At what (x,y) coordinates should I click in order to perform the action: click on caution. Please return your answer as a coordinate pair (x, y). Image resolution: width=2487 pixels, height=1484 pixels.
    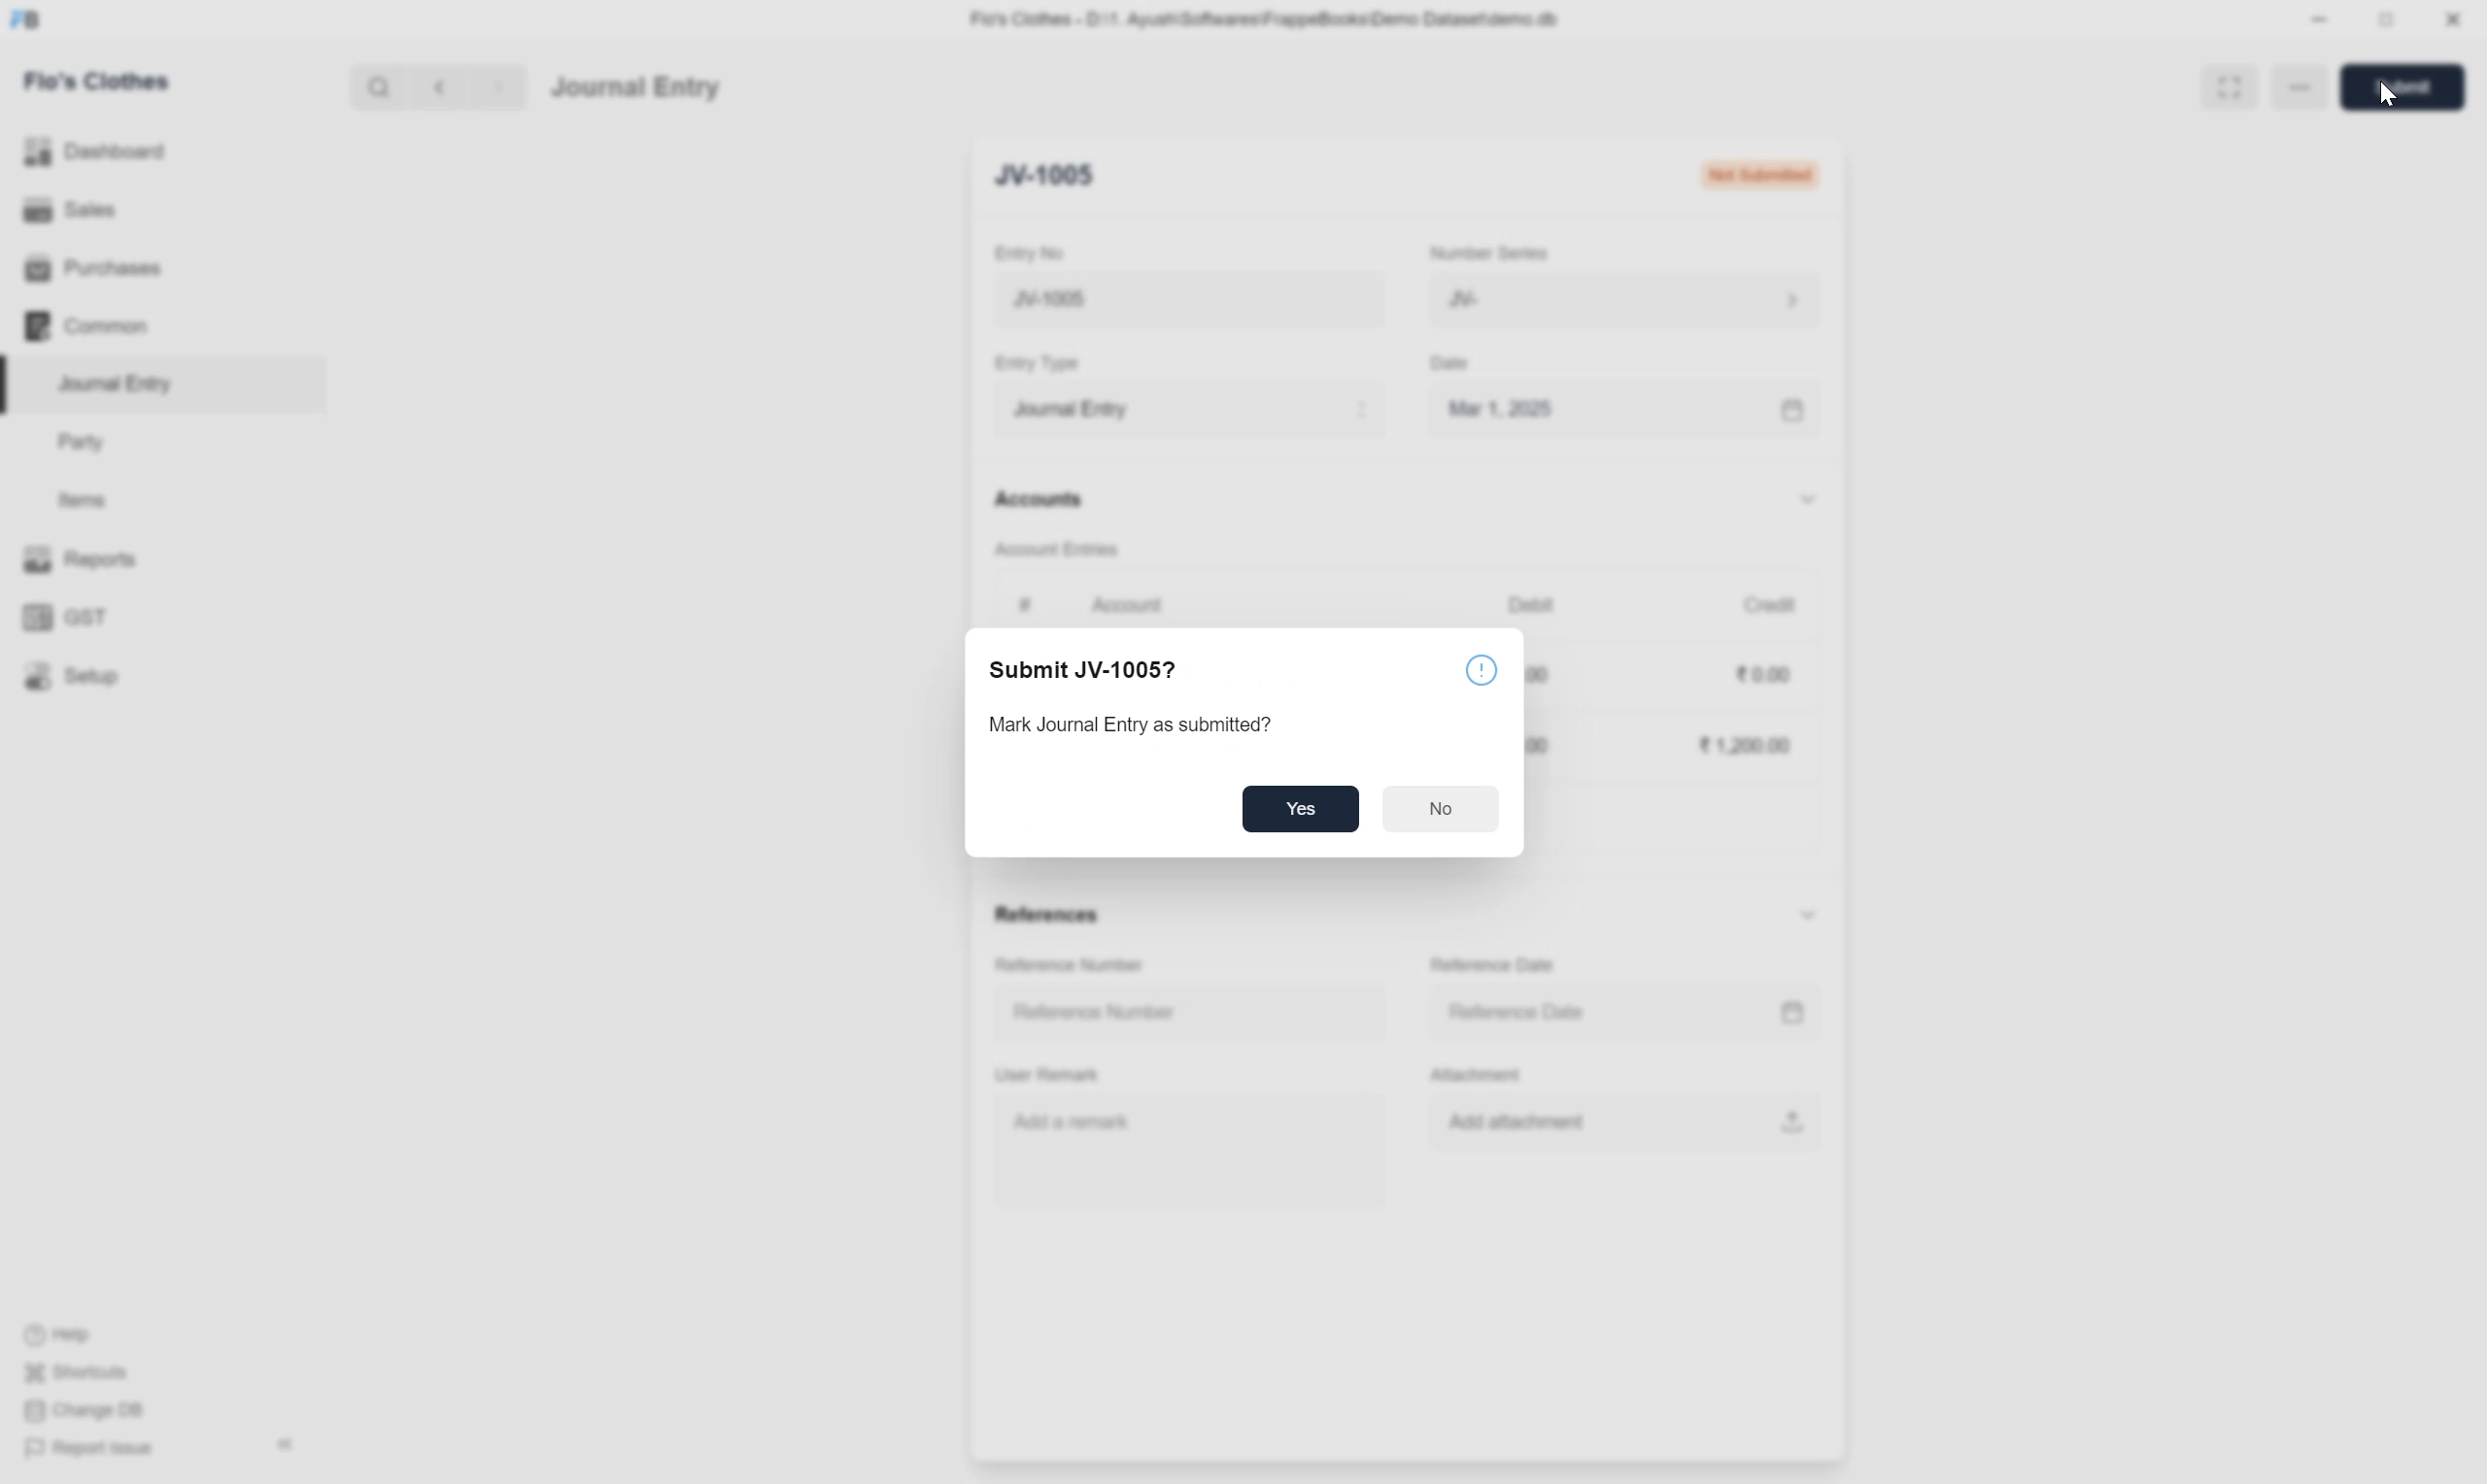
    Looking at the image, I should click on (1483, 671).